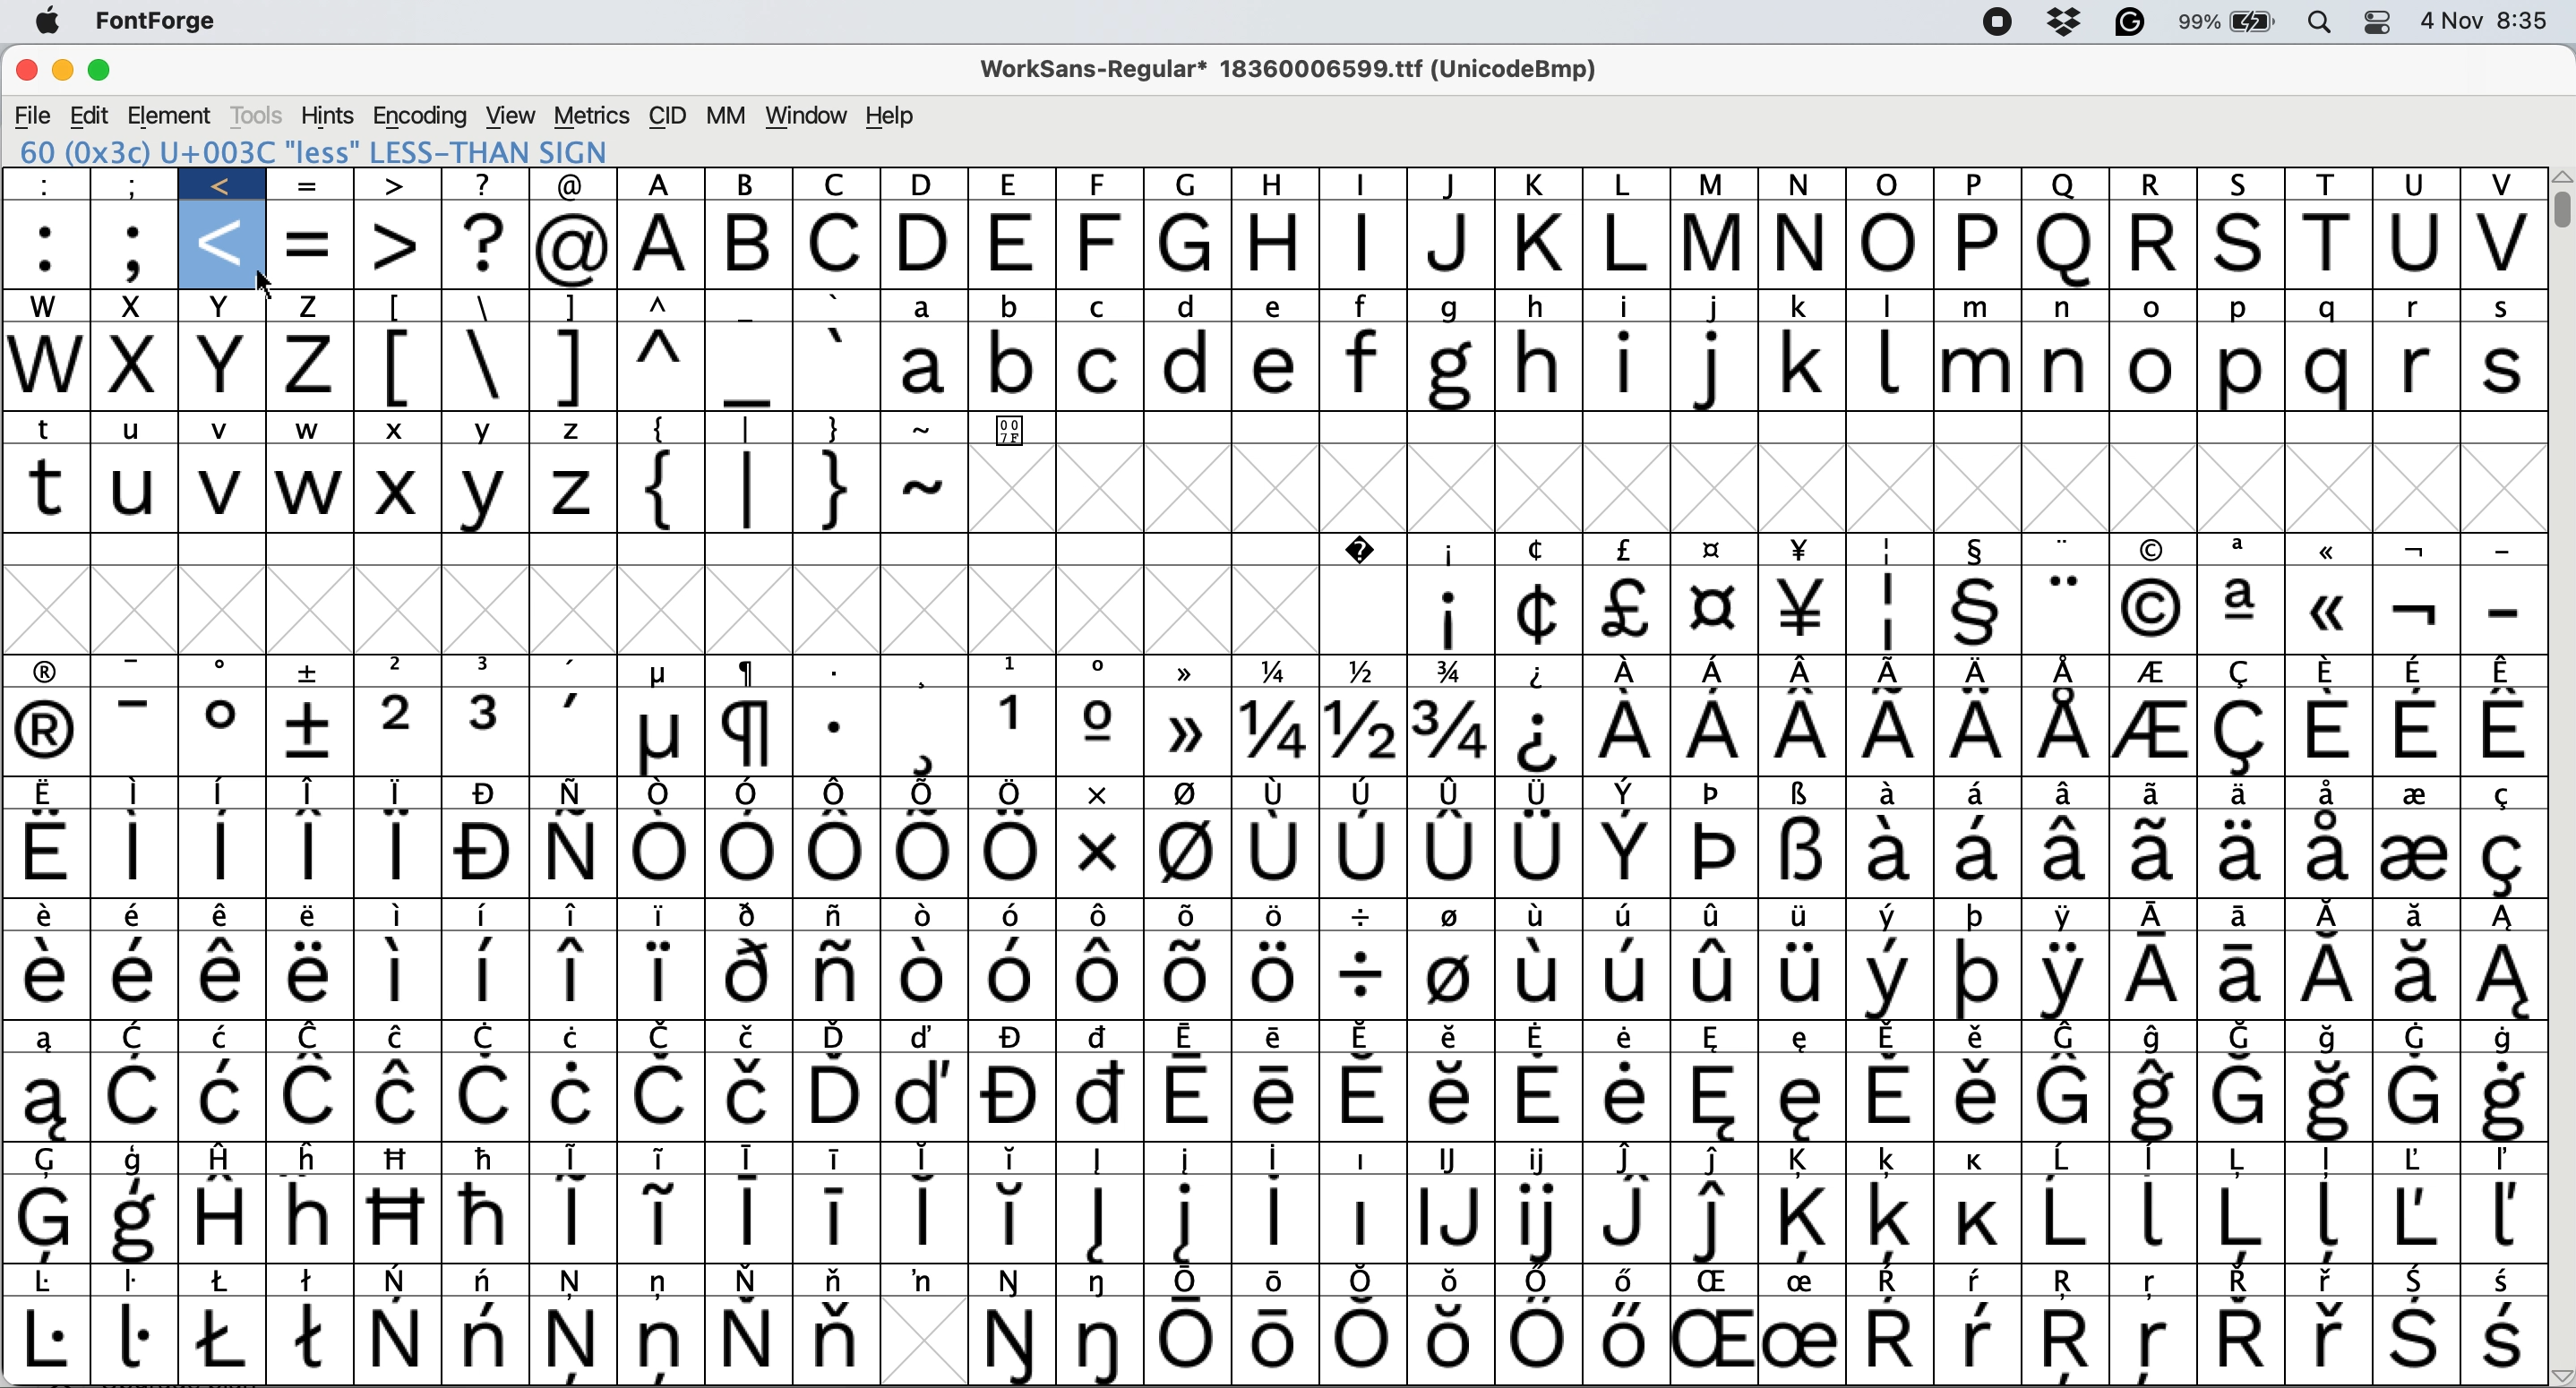 The width and height of the screenshot is (2576, 1388). Describe the element at coordinates (1450, 733) in the screenshot. I see `Symbol` at that location.